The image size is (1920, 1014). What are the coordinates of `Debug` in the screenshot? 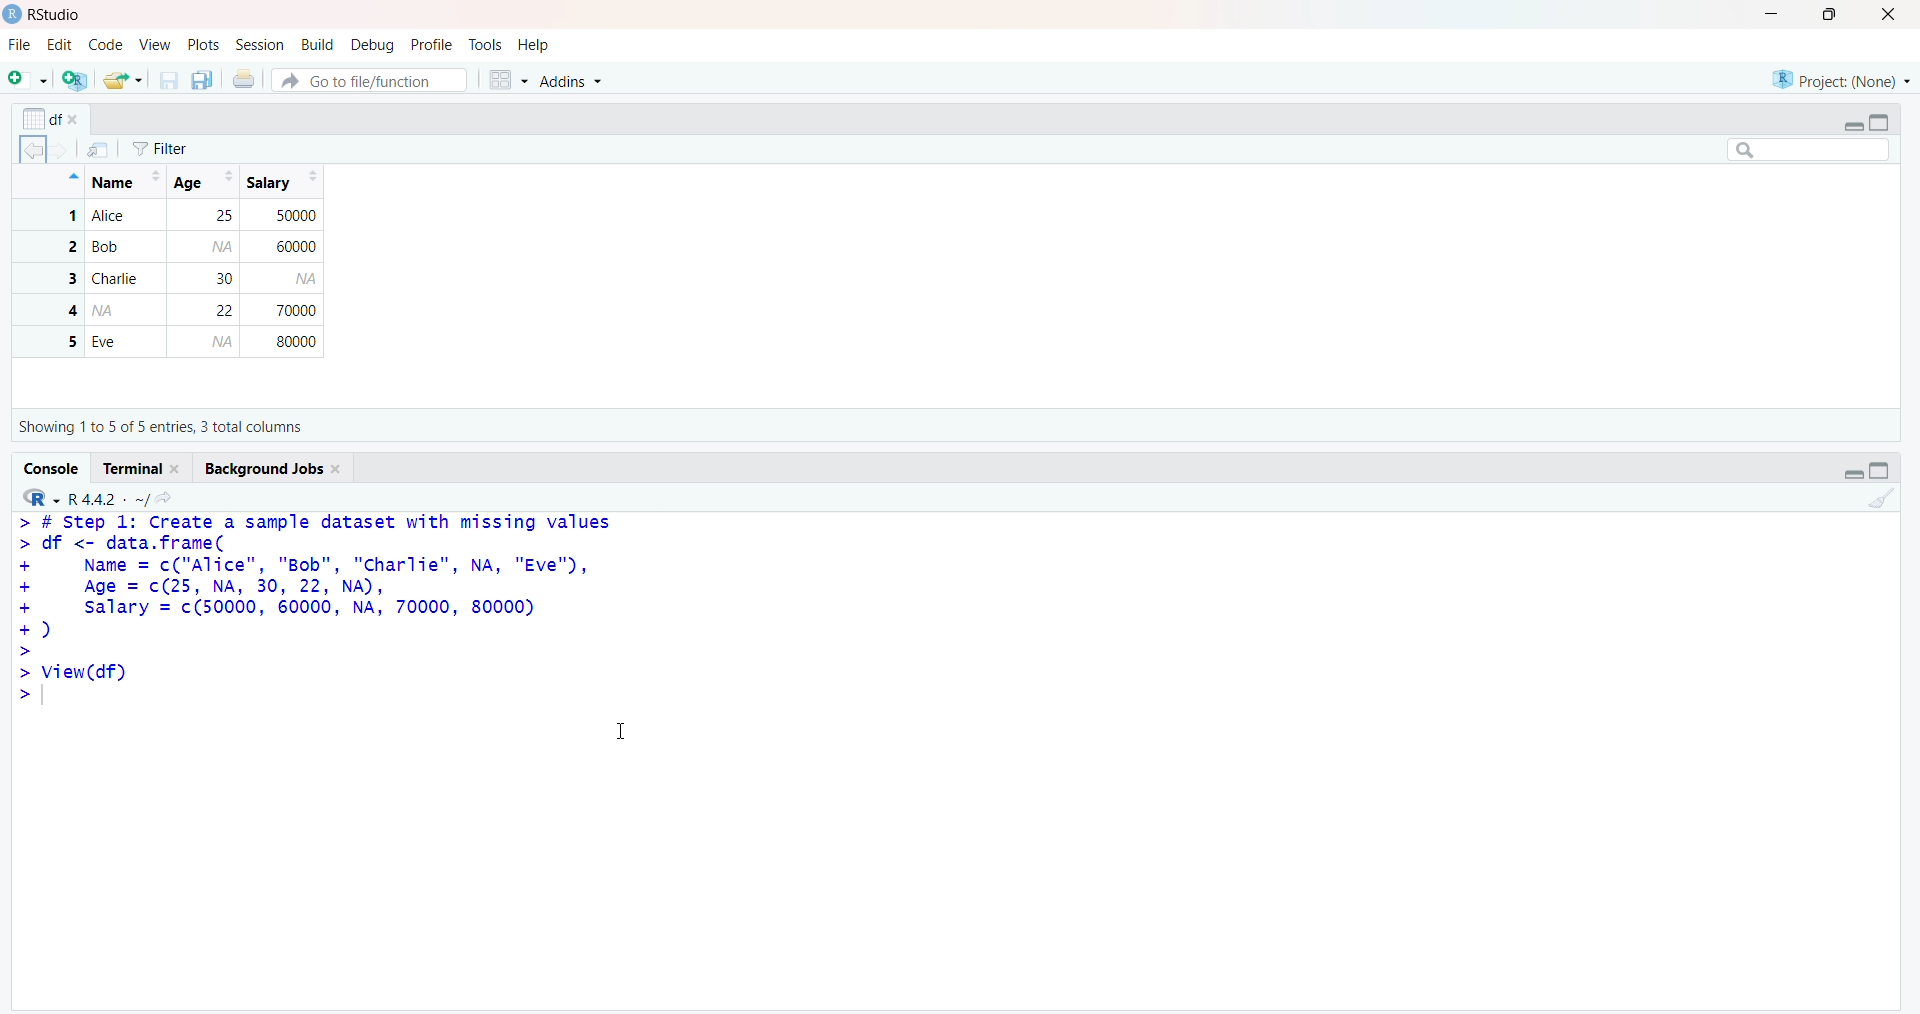 It's located at (374, 43).